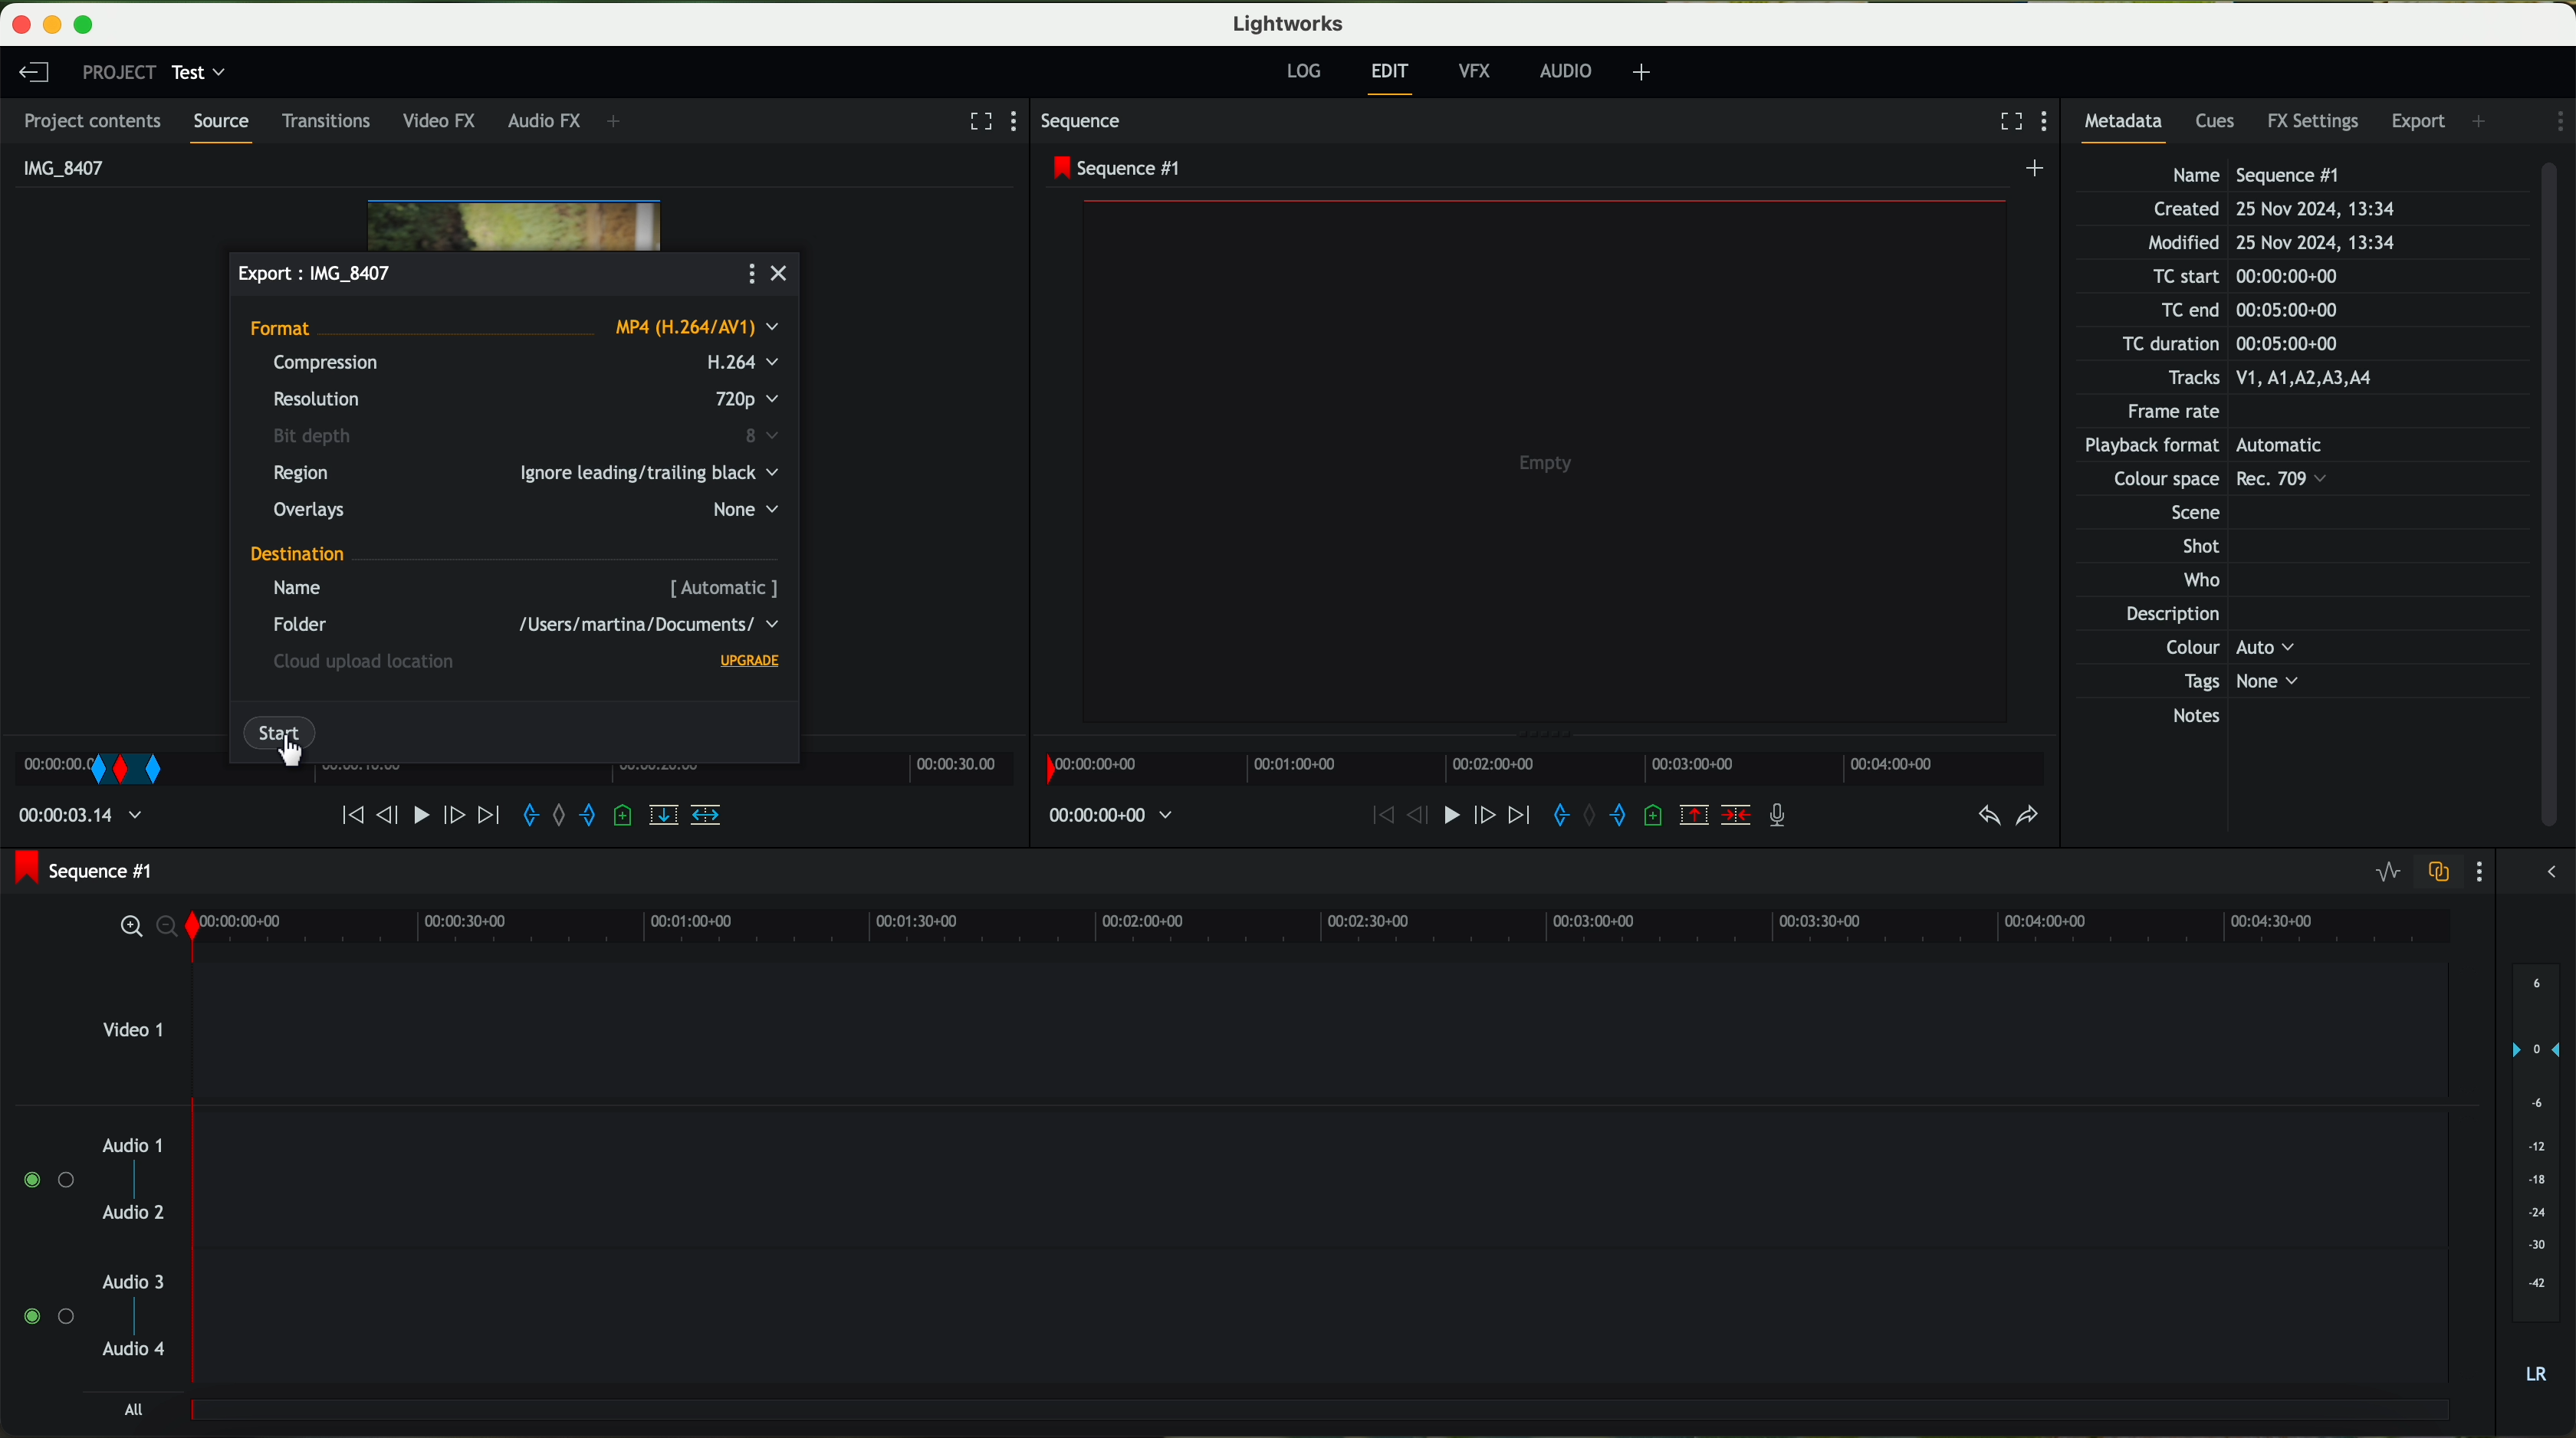  I want to click on fullscreen, so click(977, 120).